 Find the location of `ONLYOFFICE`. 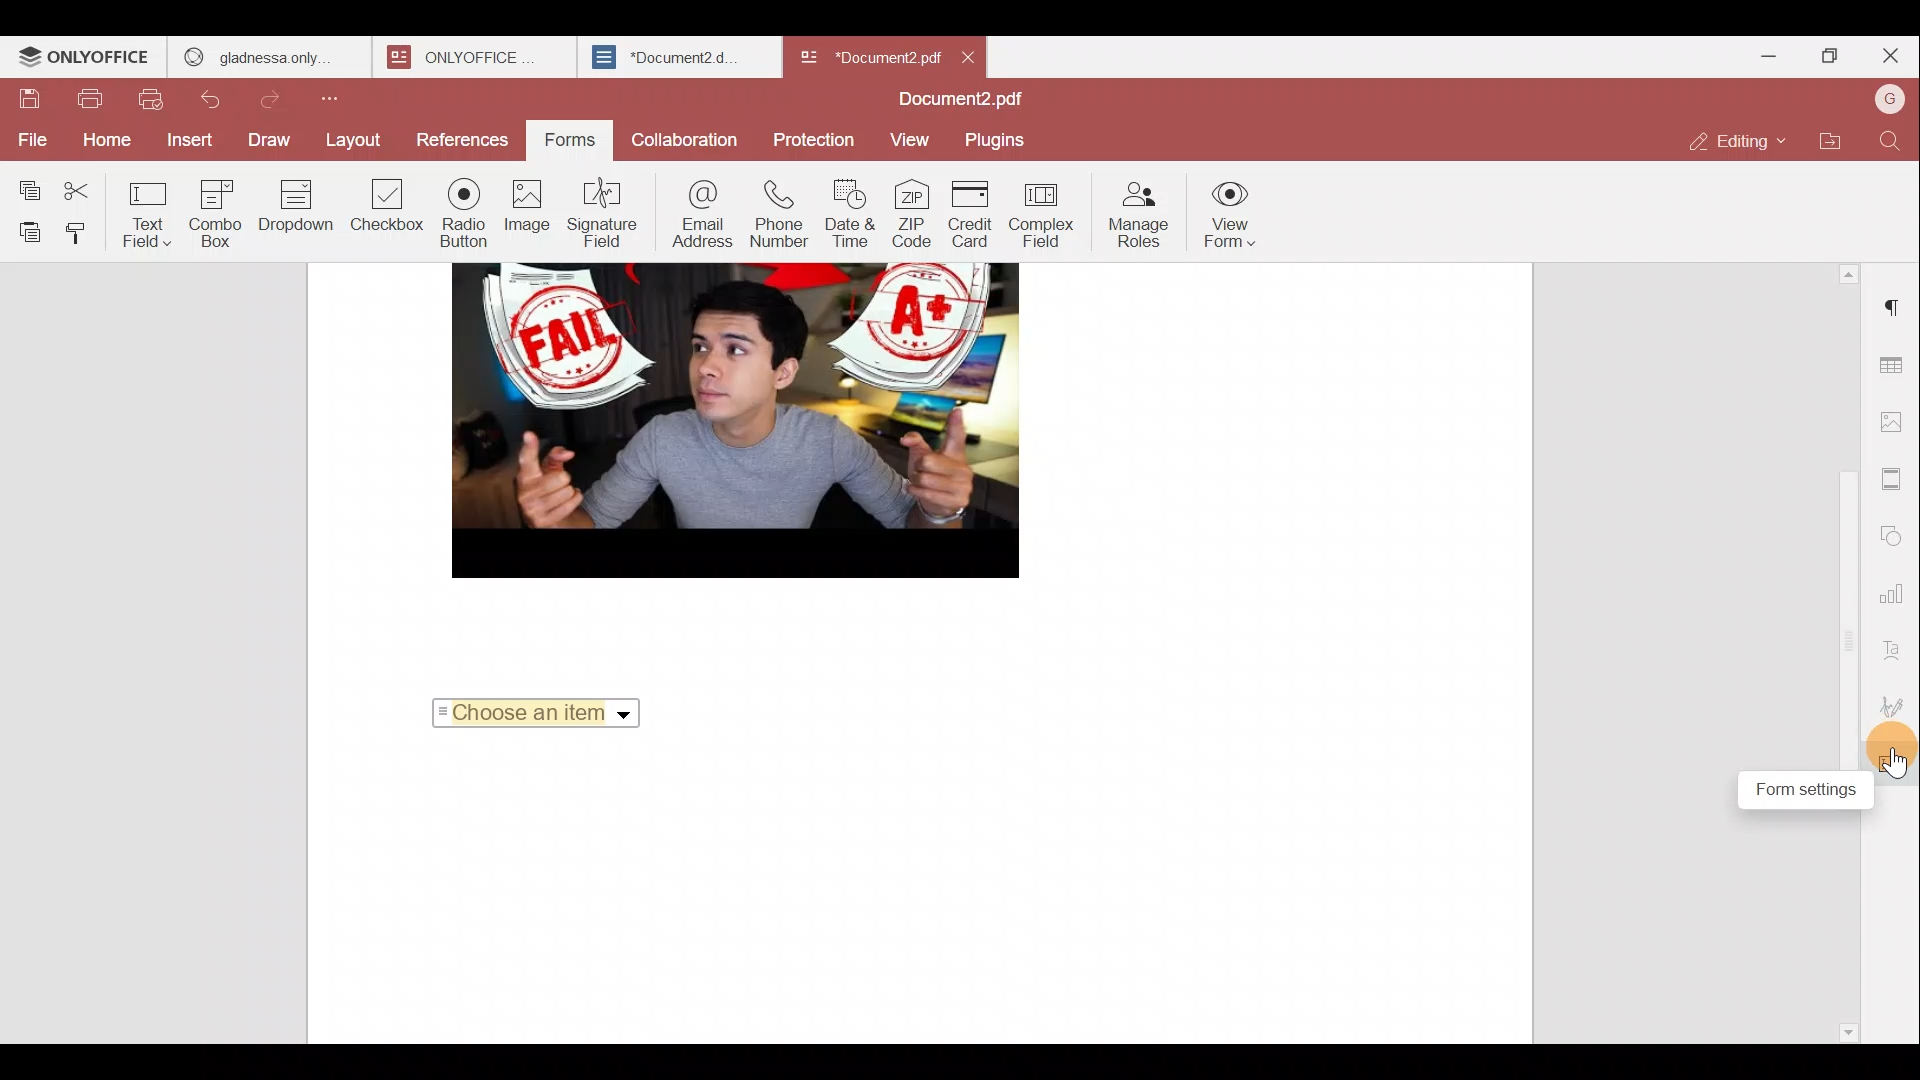

ONLYOFFICE is located at coordinates (461, 57).